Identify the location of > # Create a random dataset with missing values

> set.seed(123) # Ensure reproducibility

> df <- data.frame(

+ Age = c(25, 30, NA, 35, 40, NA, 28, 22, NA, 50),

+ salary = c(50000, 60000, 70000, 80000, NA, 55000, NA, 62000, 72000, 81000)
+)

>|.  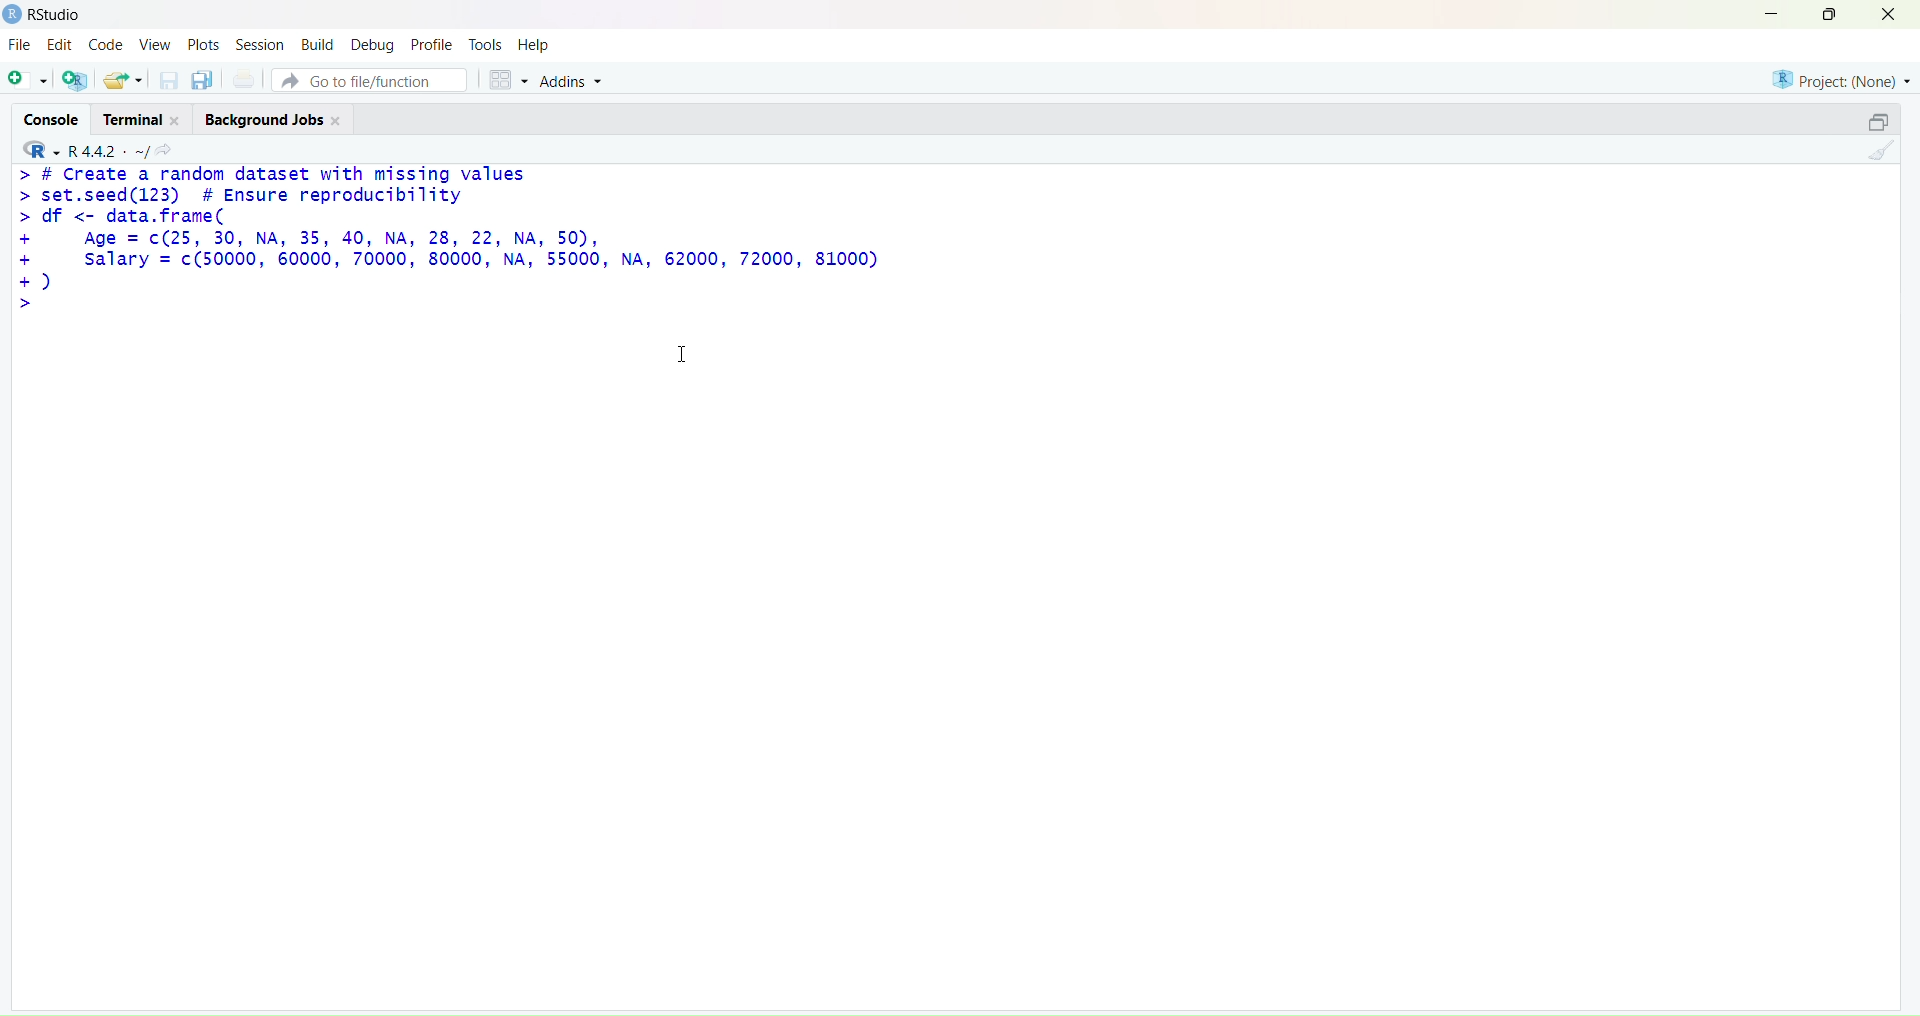
(499, 246).